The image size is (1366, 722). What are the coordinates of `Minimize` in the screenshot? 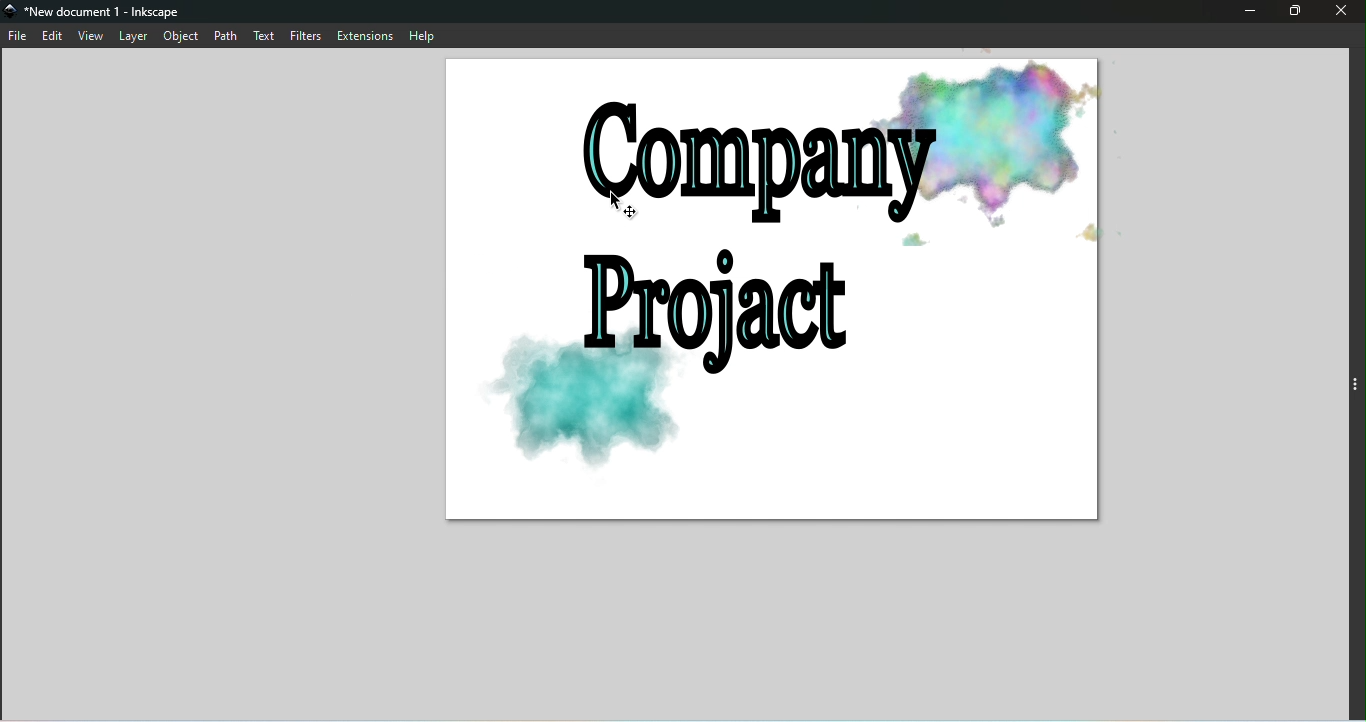 It's located at (1247, 13).